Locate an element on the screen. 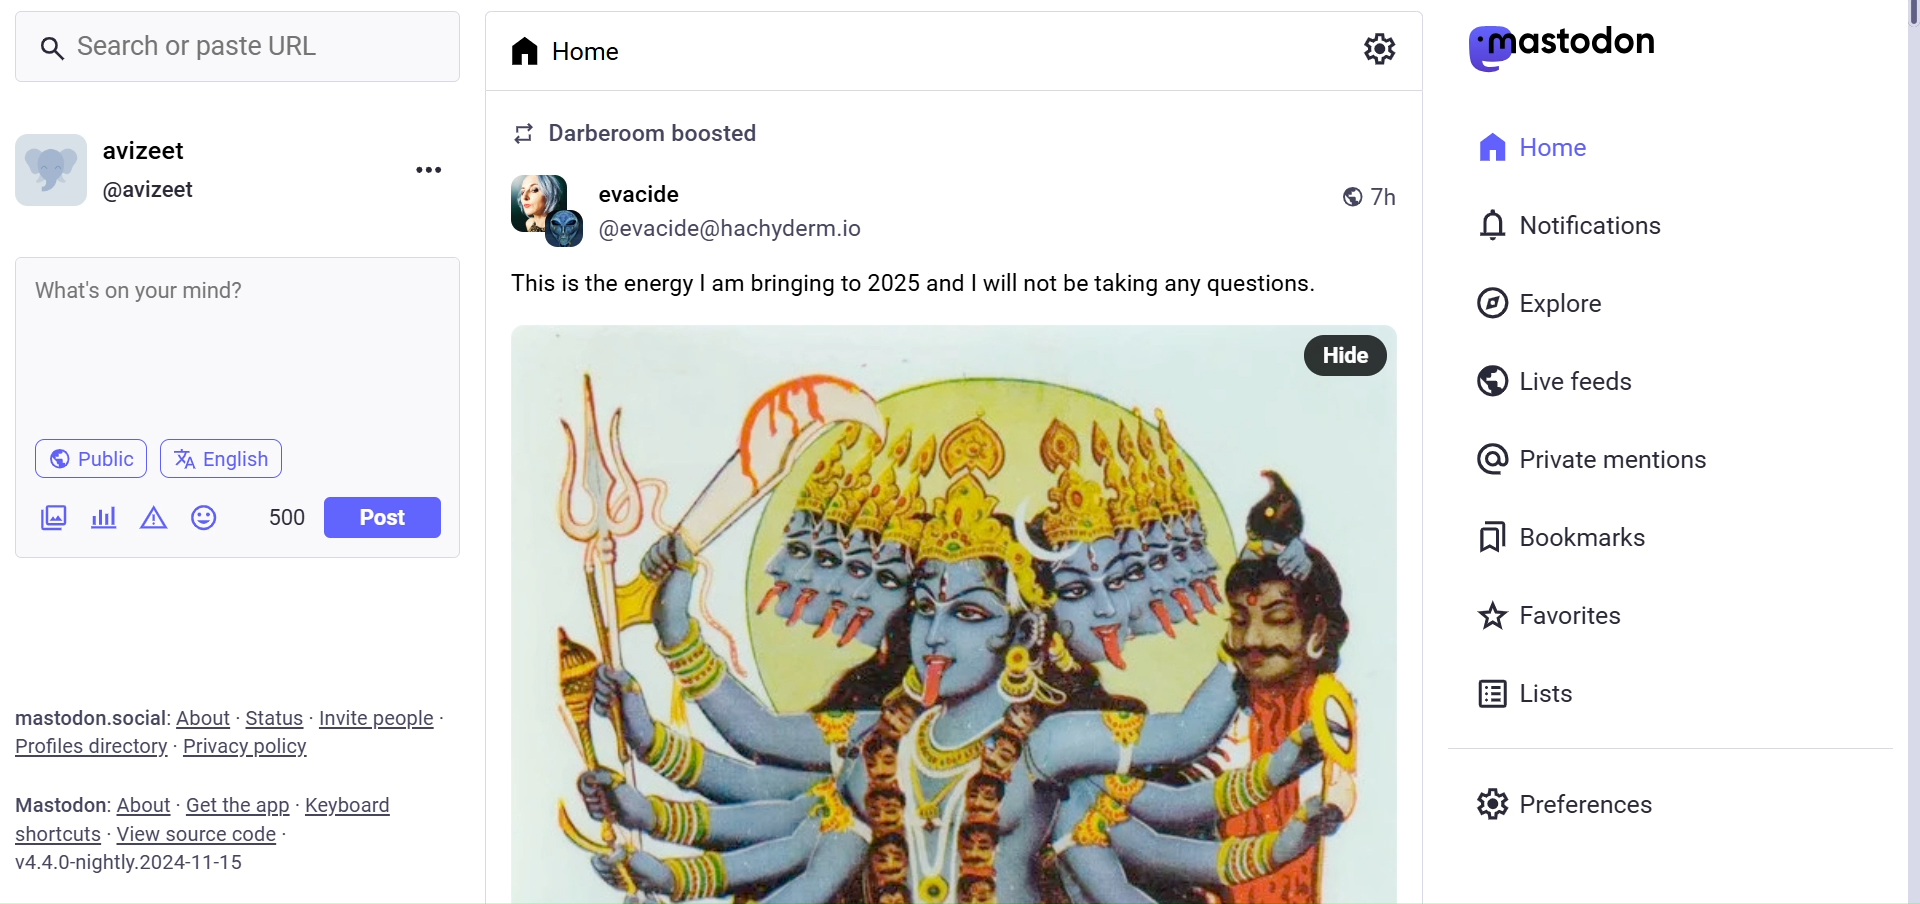 This screenshot has height=904, width=1920. Text is located at coordinates (95, 717).